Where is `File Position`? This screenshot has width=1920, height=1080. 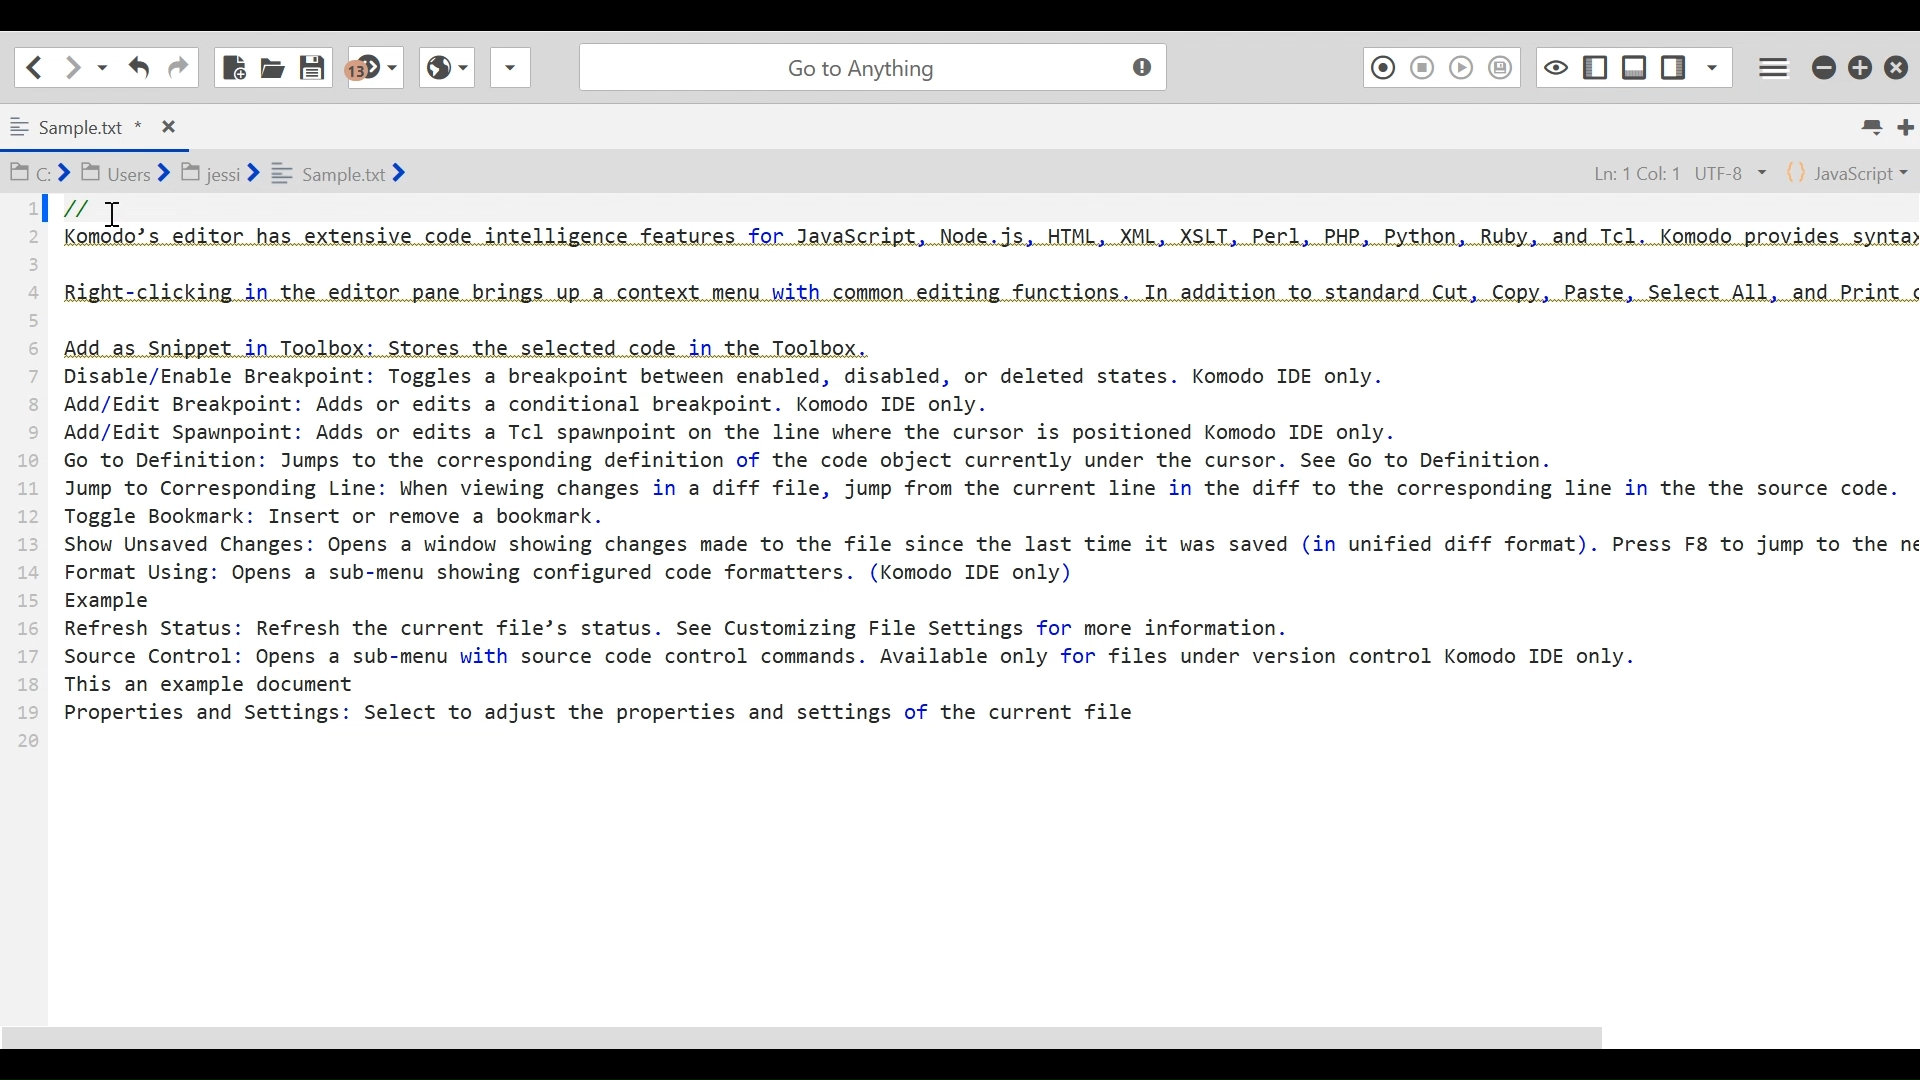 File Position is located at coordinates (1665, 170).